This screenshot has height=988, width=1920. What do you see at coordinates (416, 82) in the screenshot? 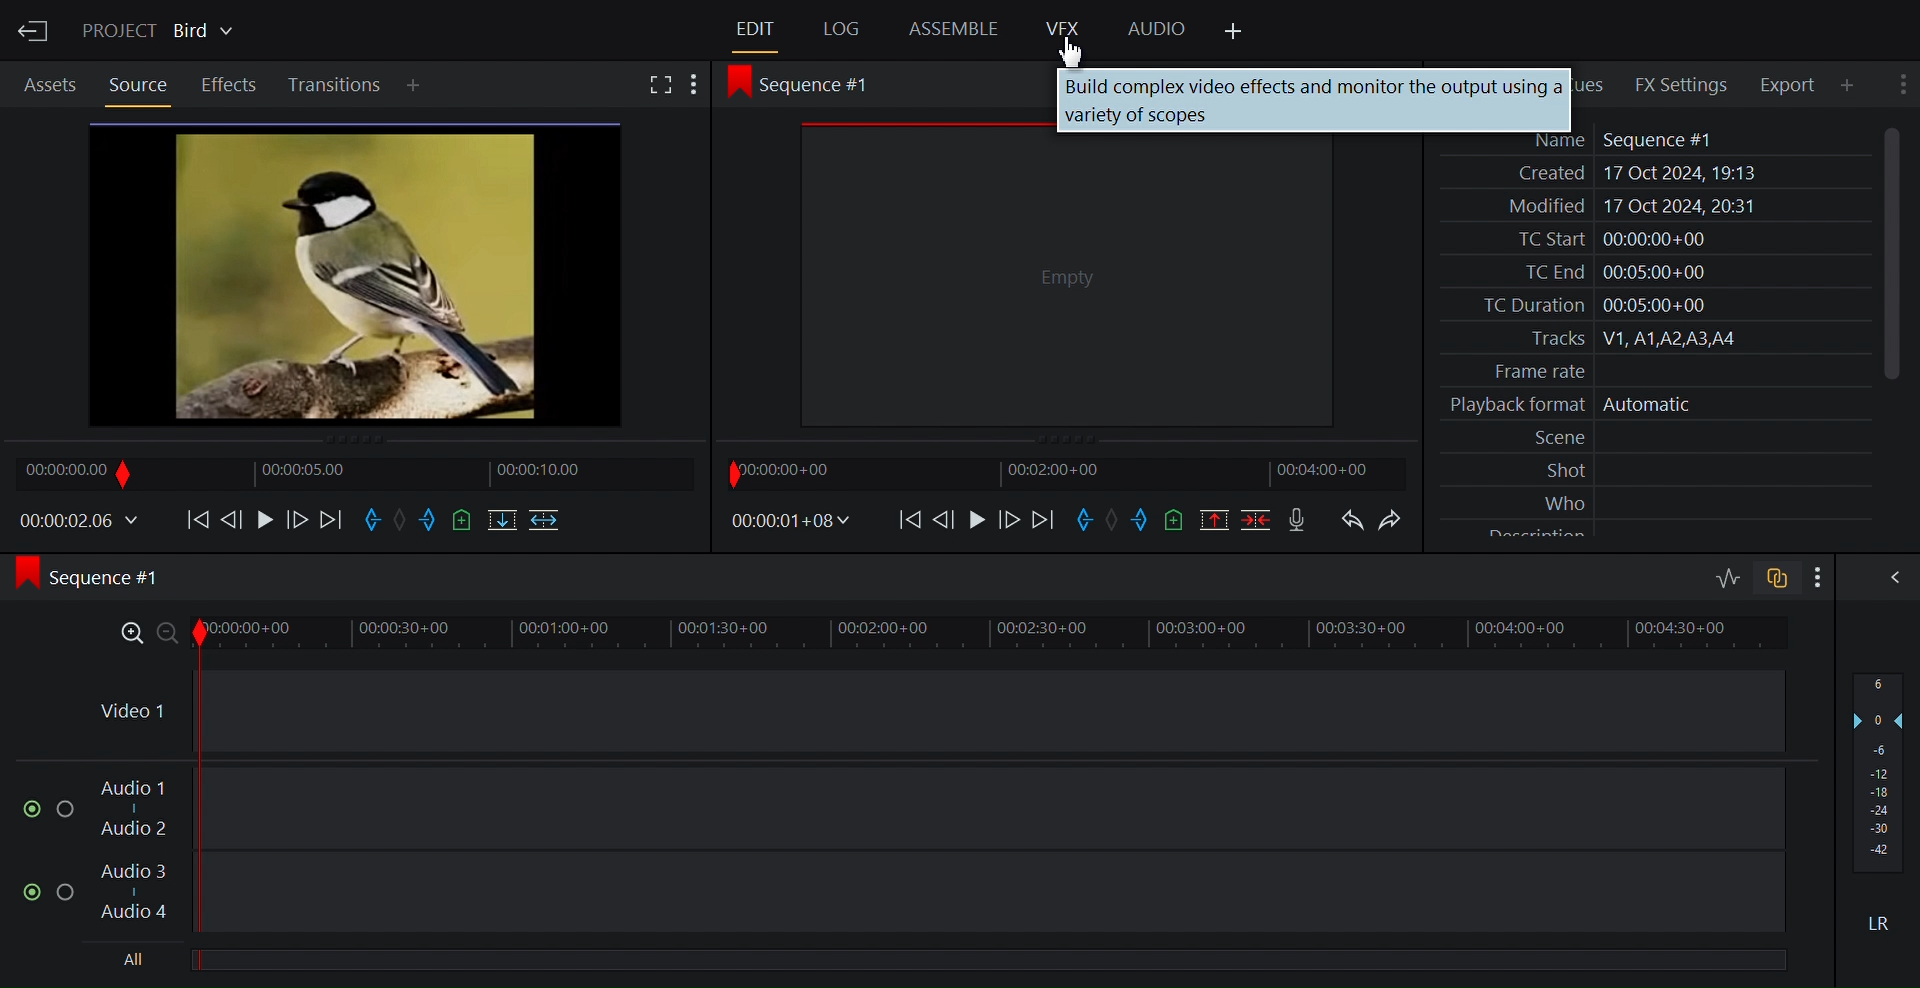
I see `Add` at bounding box center [416, 82].